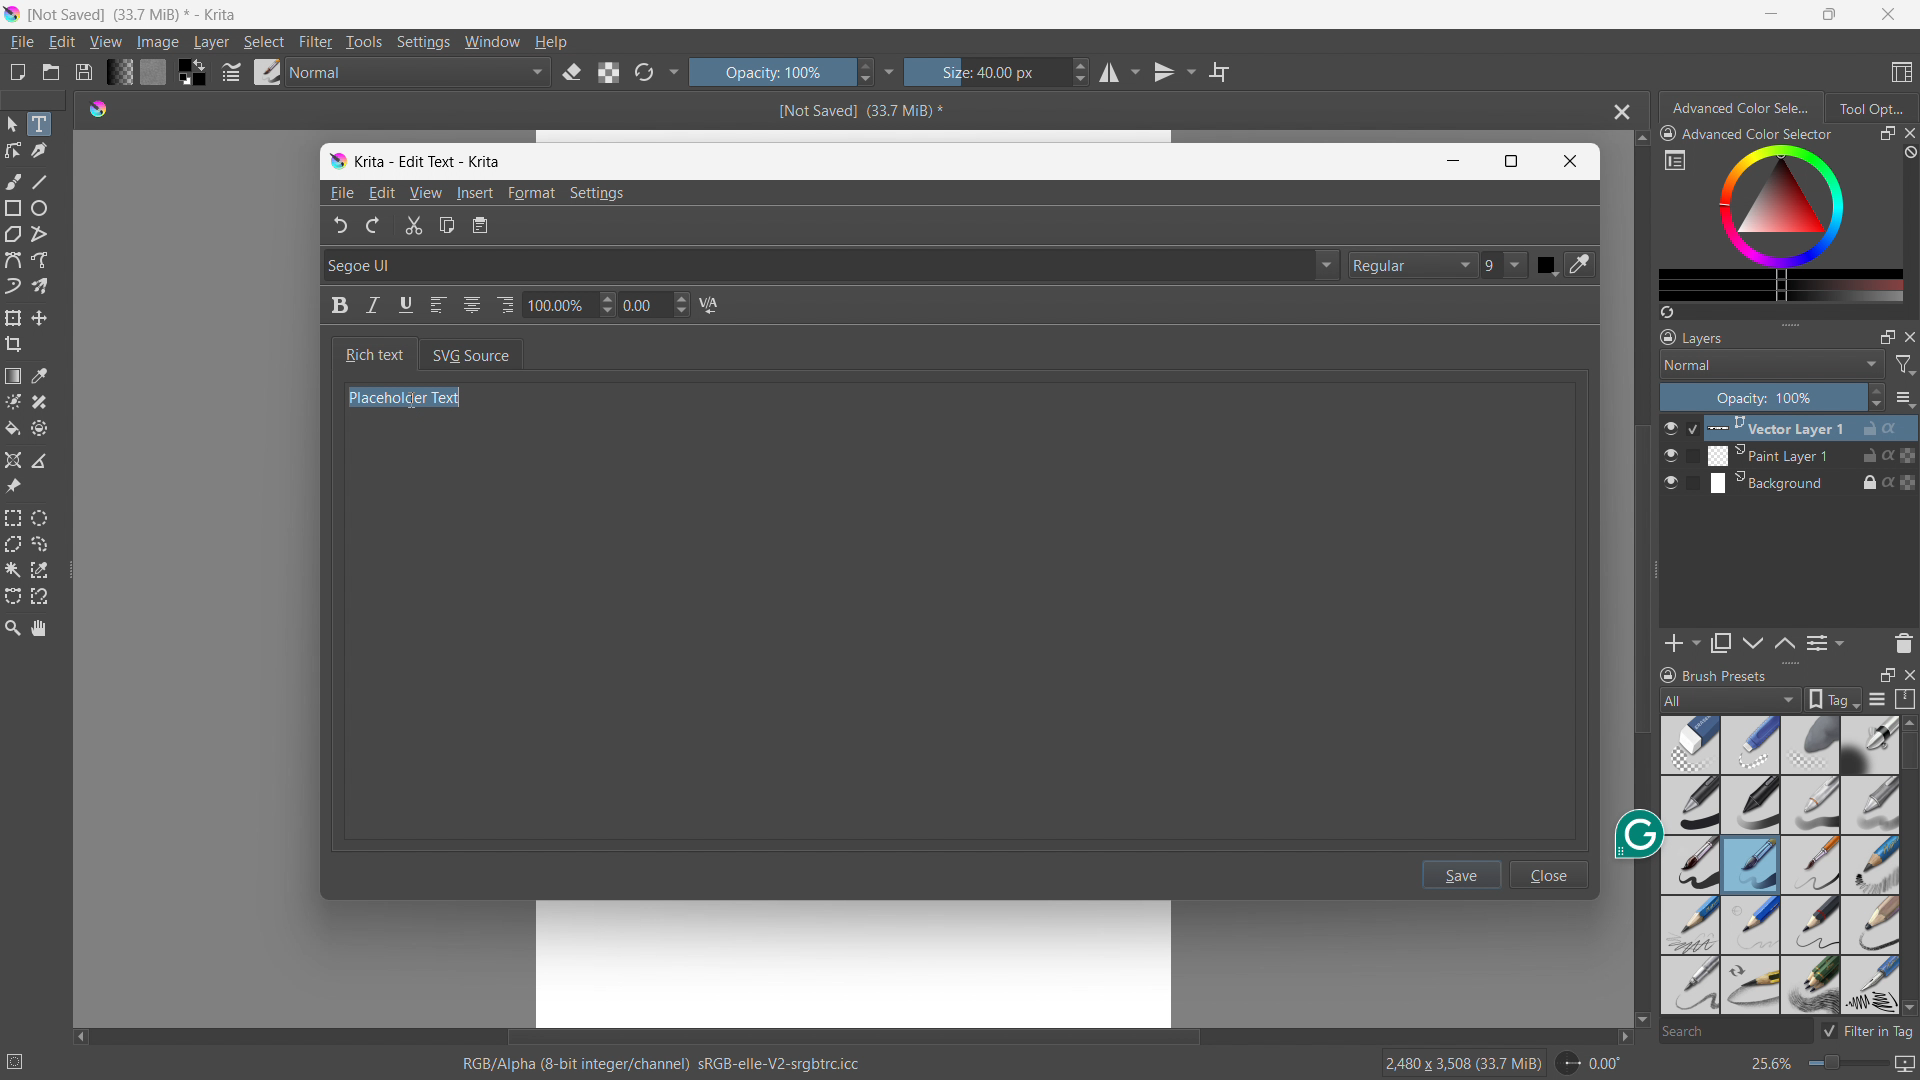 Image resolution: width=1920 pixels, height=1080 pixels. I want to click on Italic, so click(373, 306).